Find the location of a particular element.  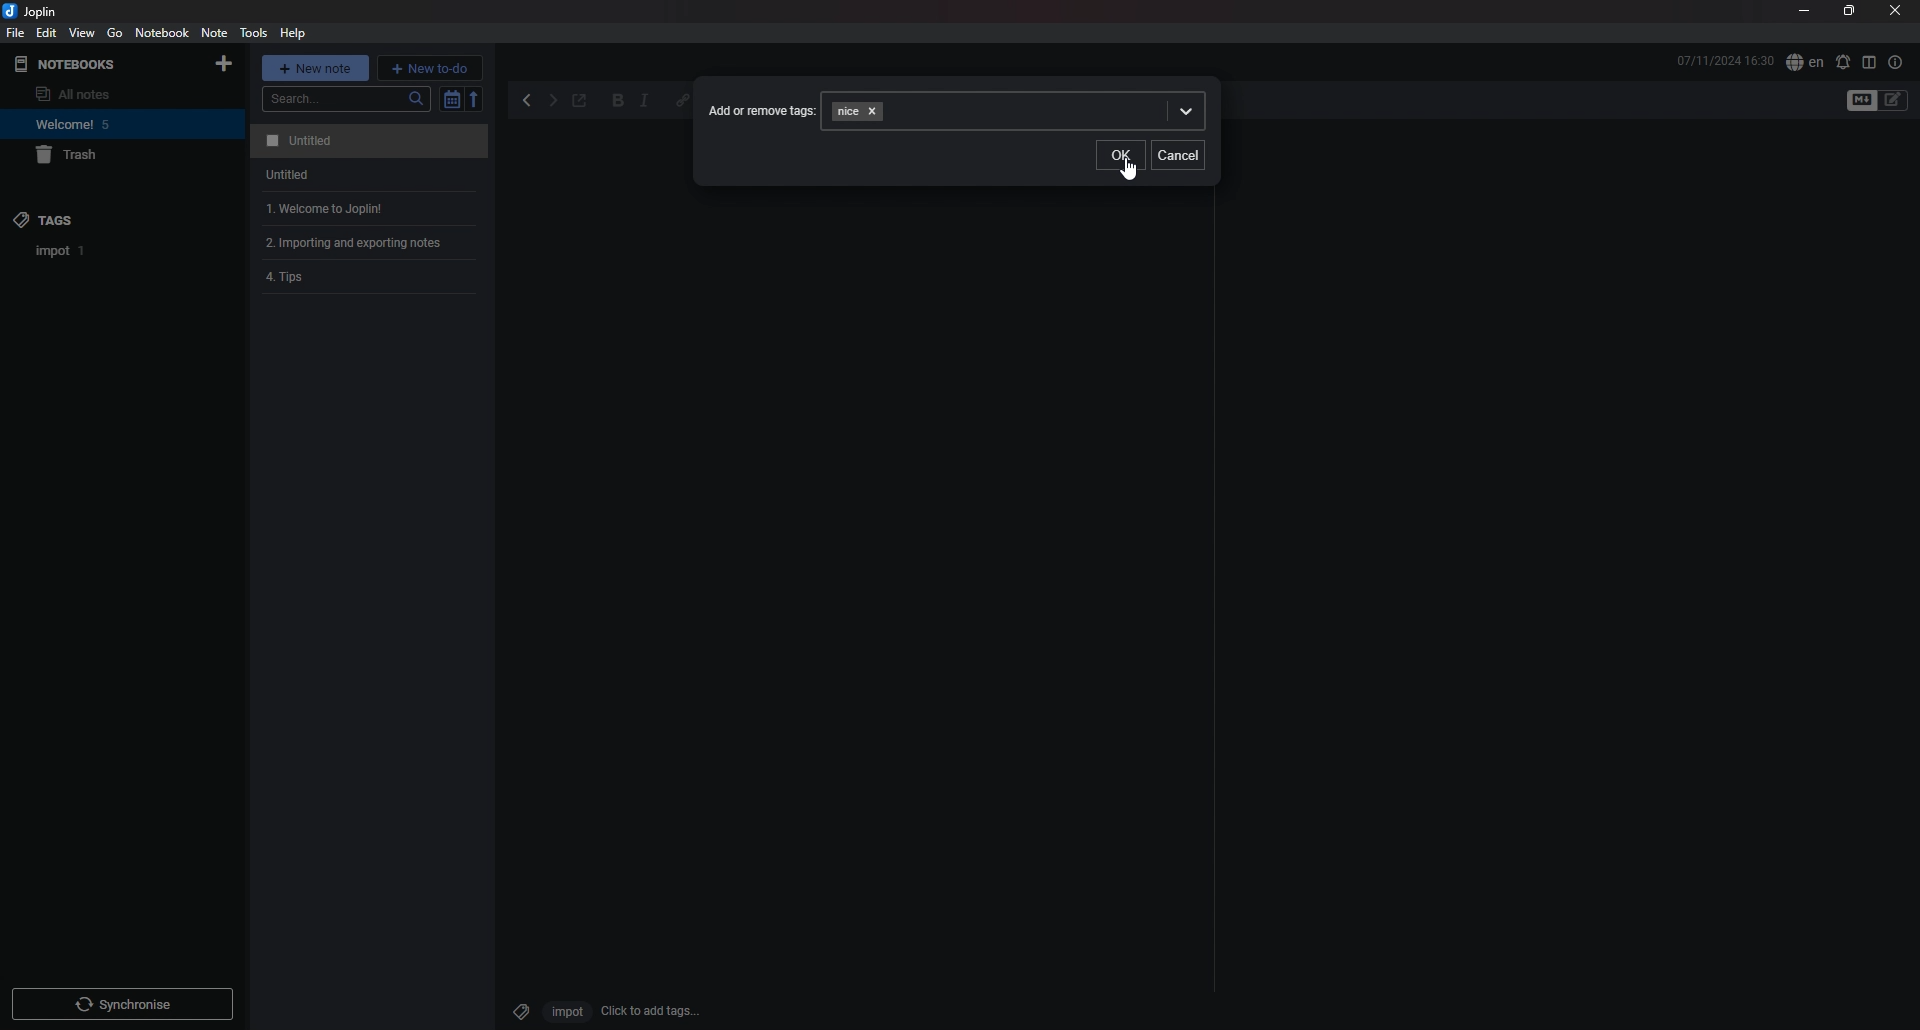

toggle editor layout is located at coordinates (1869, 62).